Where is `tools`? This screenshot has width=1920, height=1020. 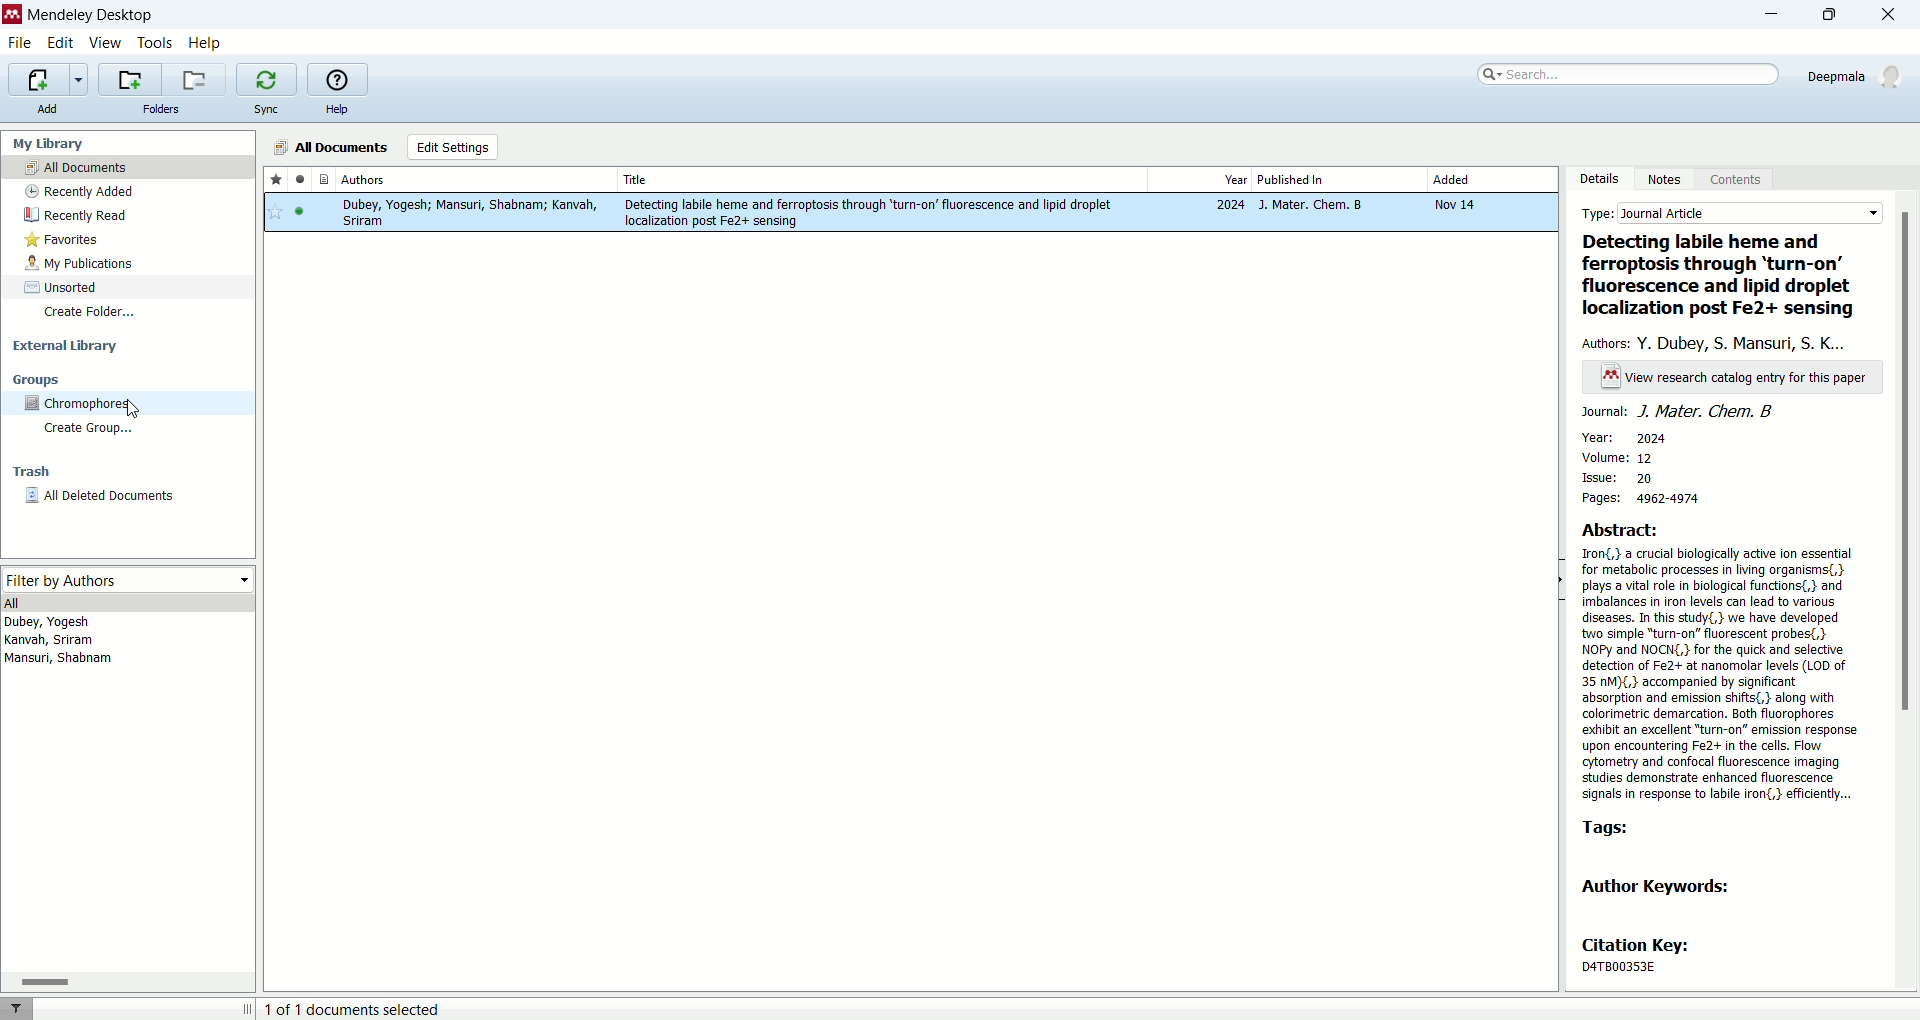
tools is located at coordinates (155, 42).